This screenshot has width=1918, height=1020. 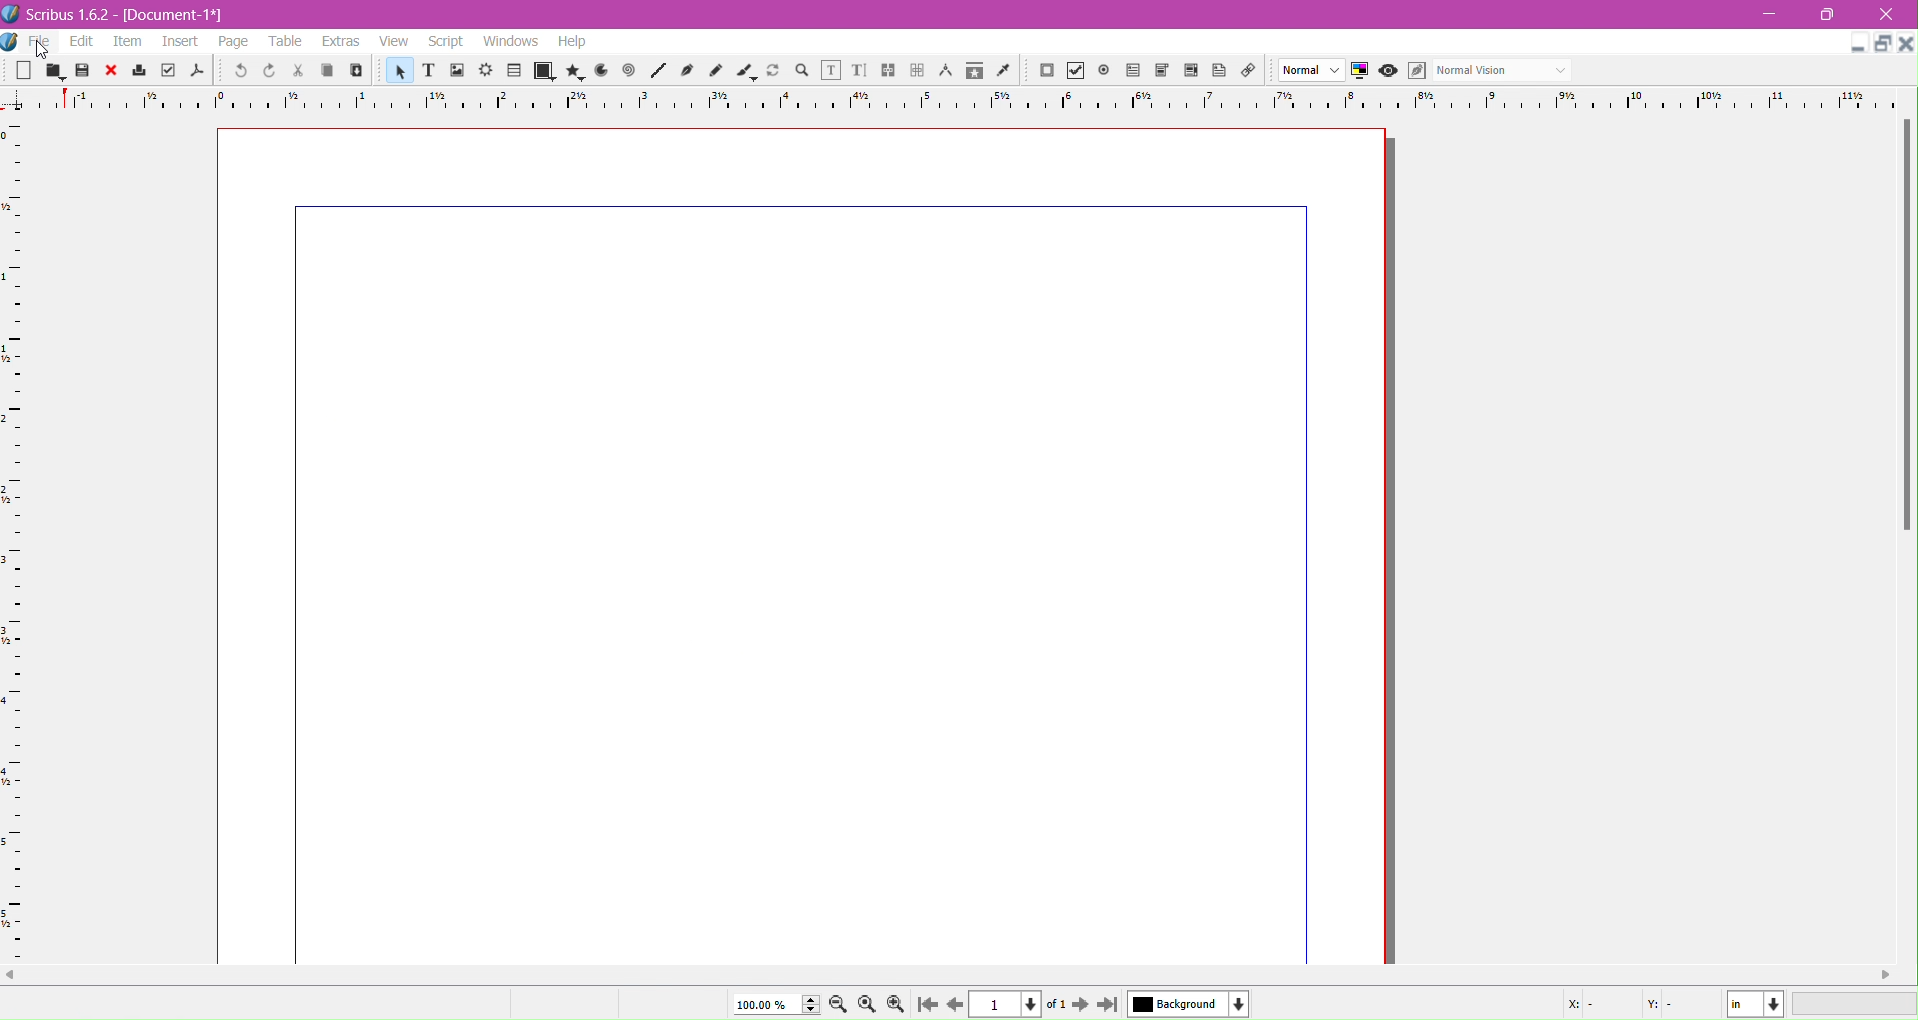 What do you see at coordinates (1852, 47) in the screenshot?
I see `minimize document` at bounding box center [1852, 47].